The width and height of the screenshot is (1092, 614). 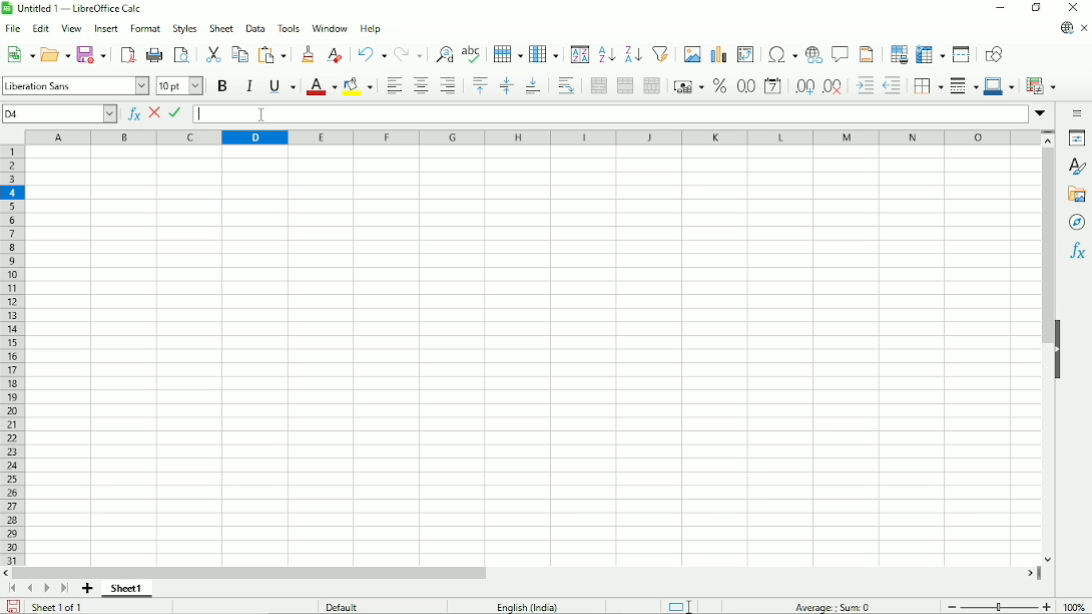 What do you see at coordinates (719, 54) in the screenshot?
I see `Insert chart` at bounding box center [719, 54].